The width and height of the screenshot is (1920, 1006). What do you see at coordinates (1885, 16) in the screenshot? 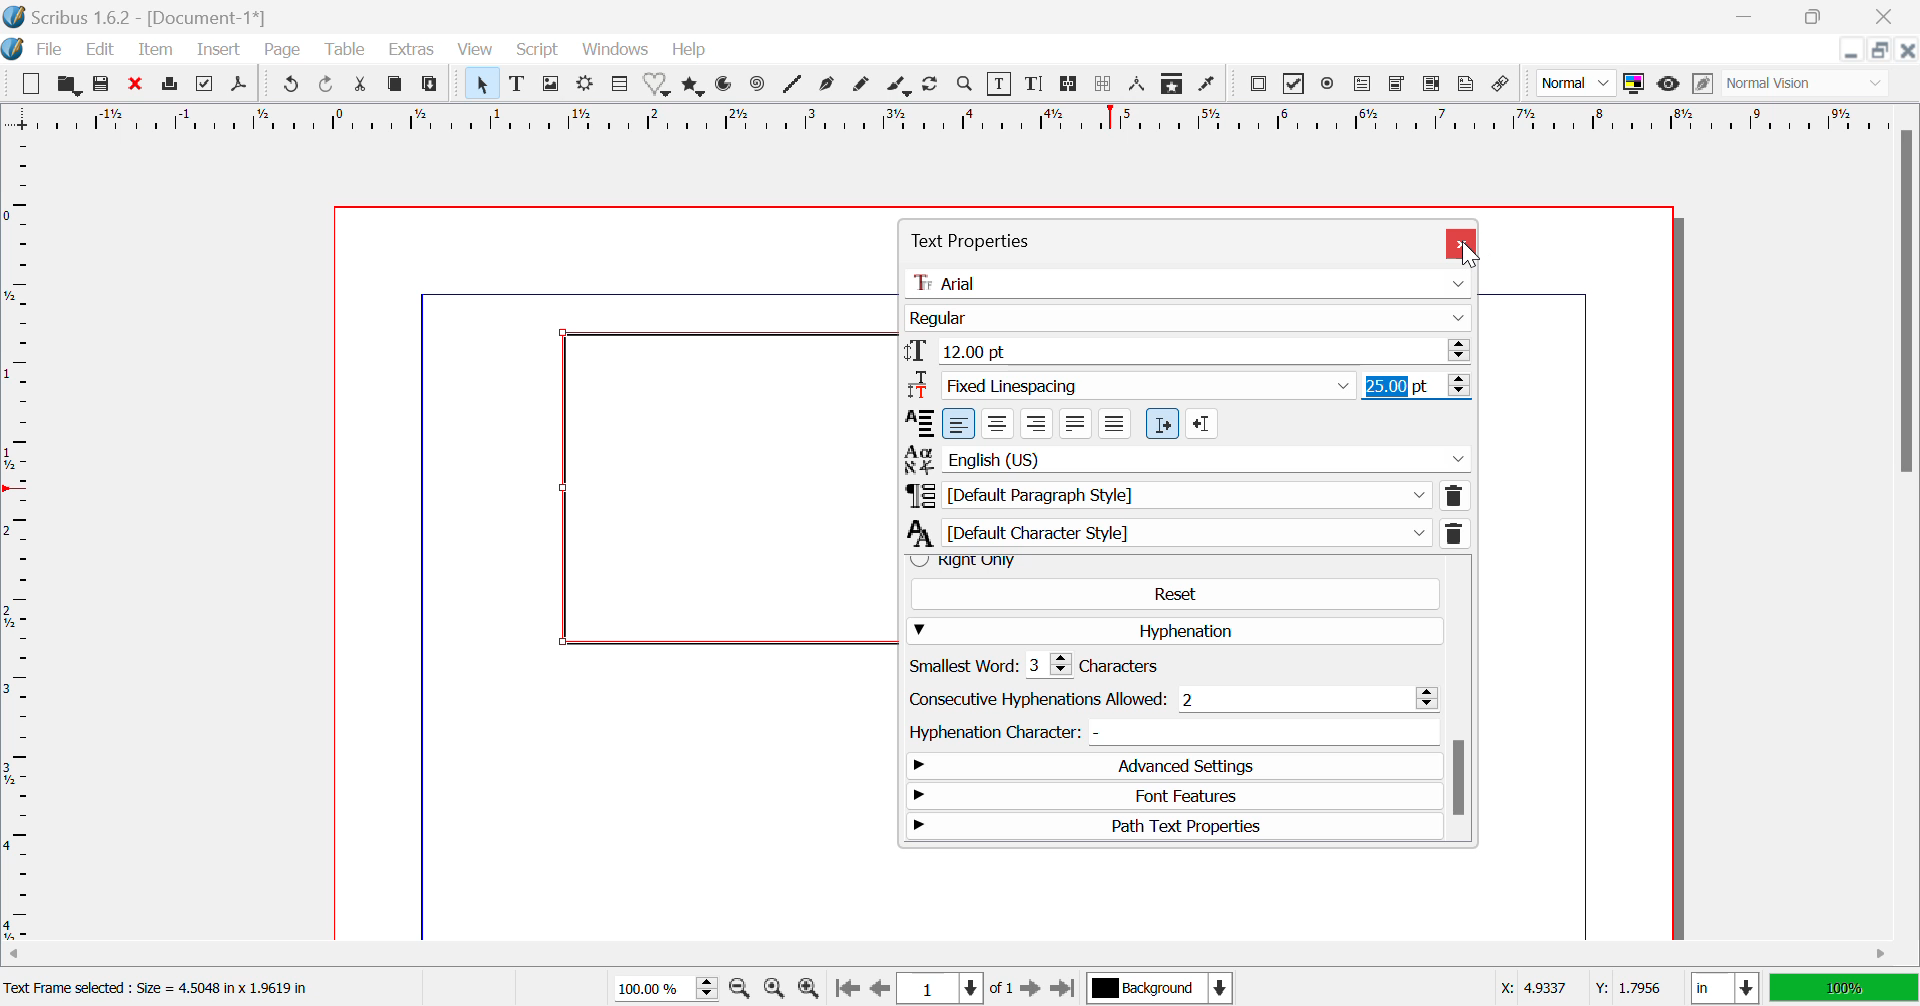
I see `Close` at bounding box center [1885, 16].